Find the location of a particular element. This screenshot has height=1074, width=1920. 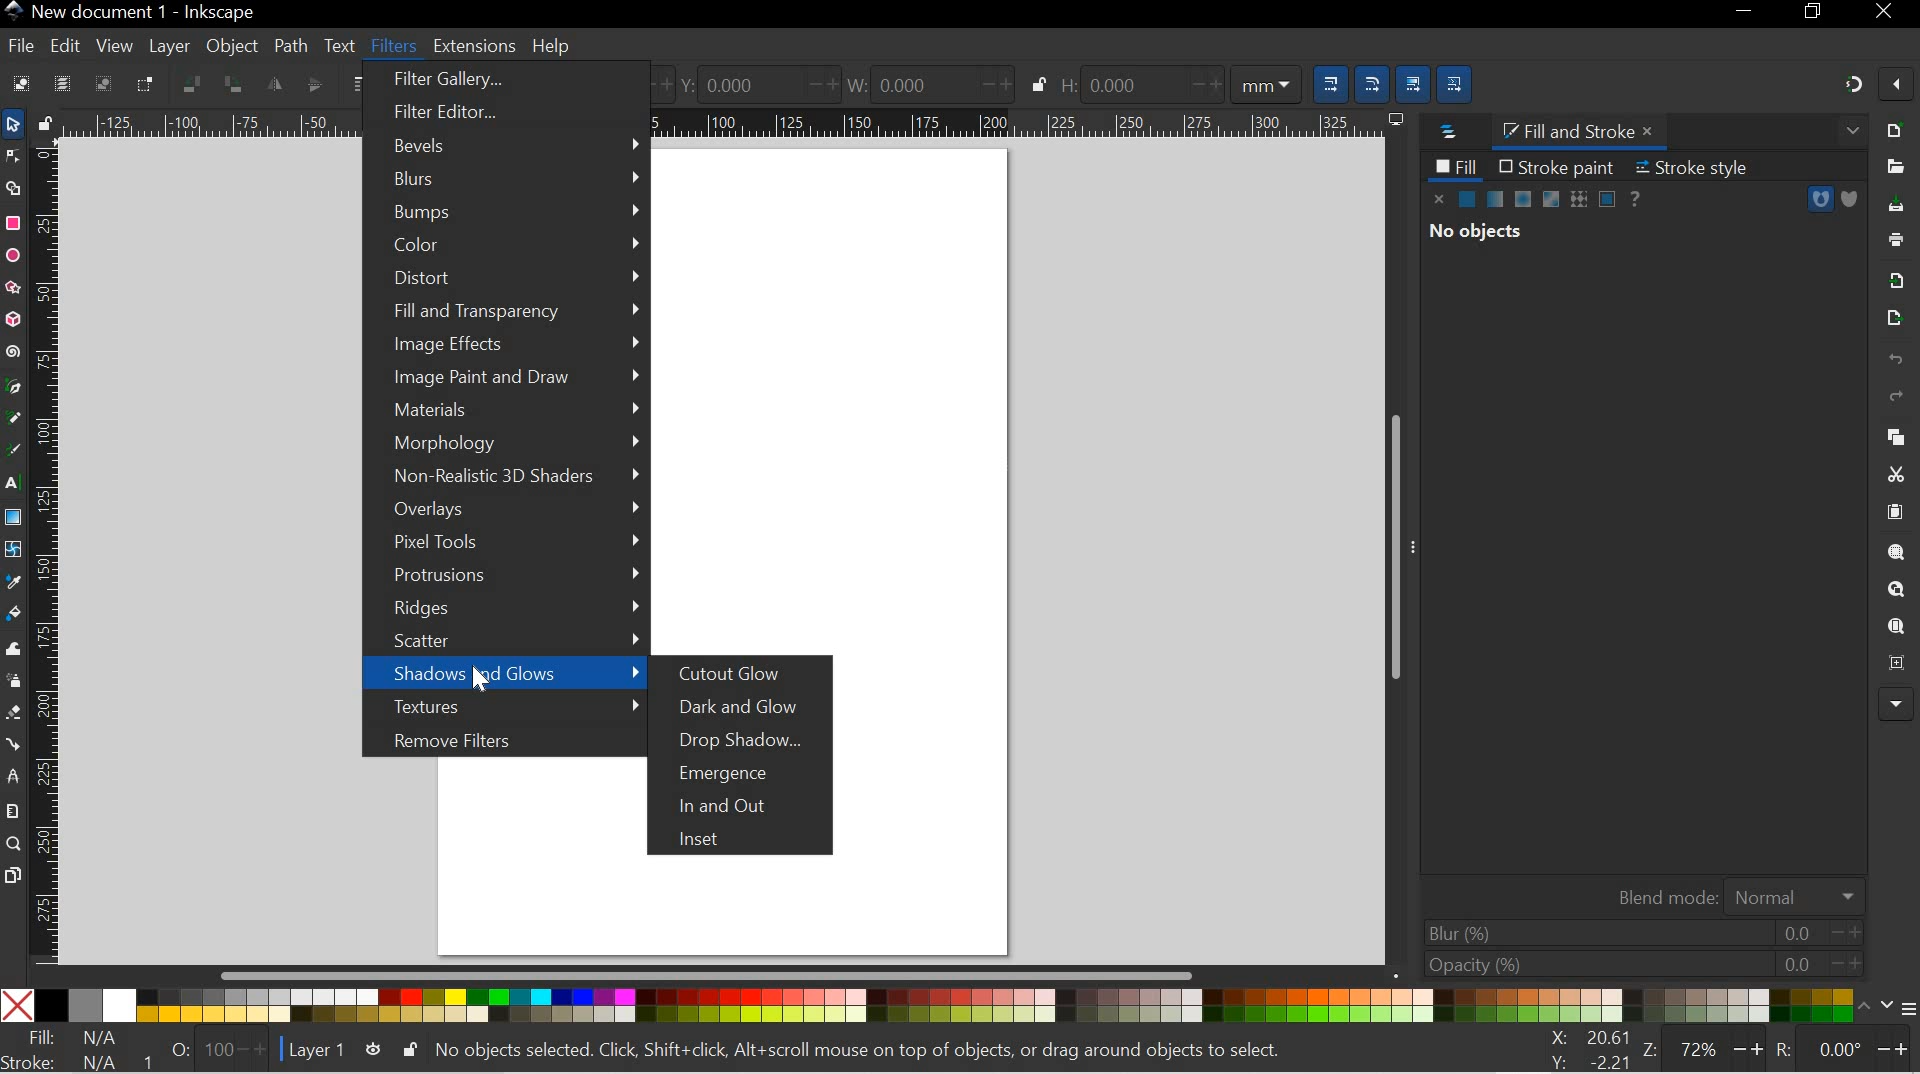

BLUR is located at coordinates (1640, 932).